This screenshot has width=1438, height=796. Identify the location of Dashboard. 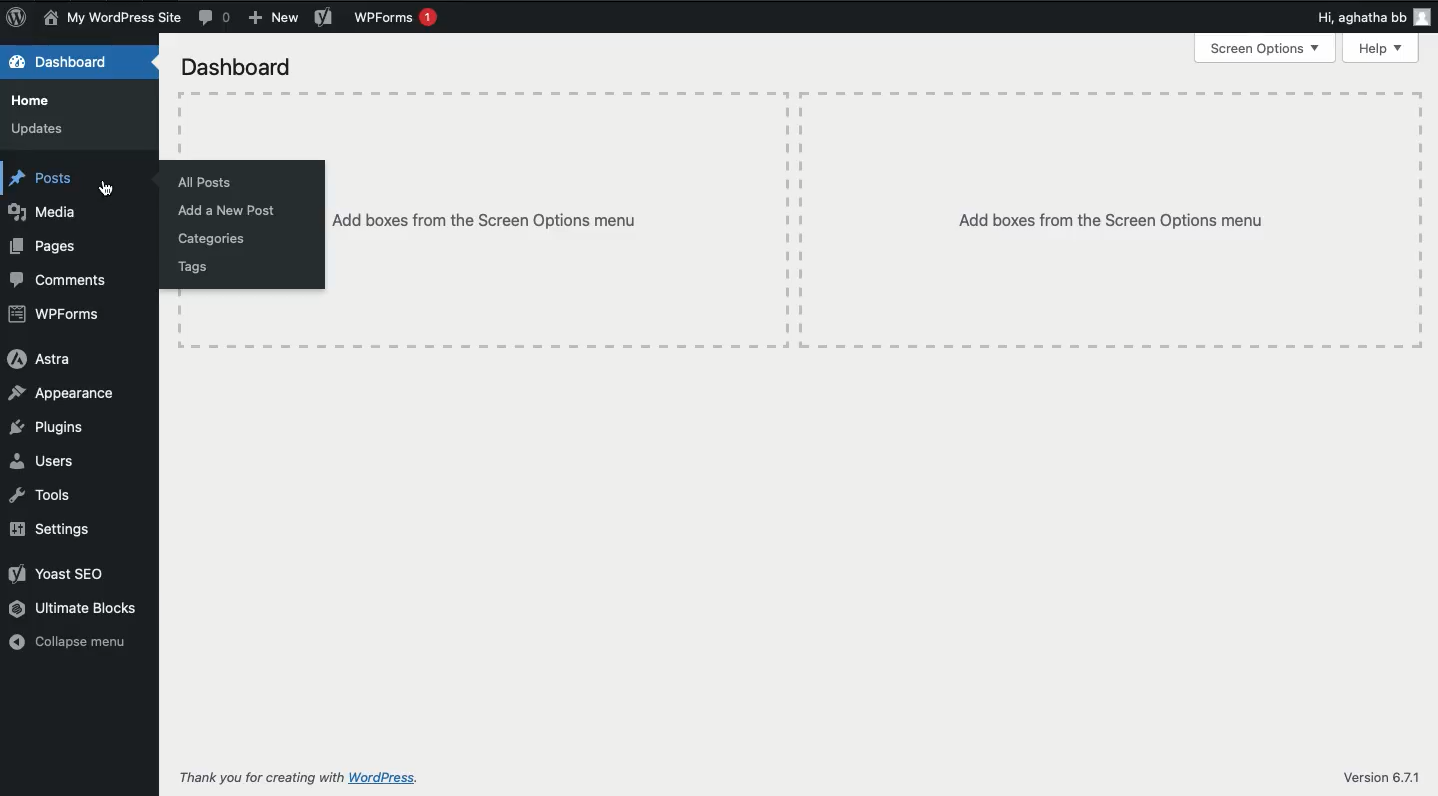
(239, 66).